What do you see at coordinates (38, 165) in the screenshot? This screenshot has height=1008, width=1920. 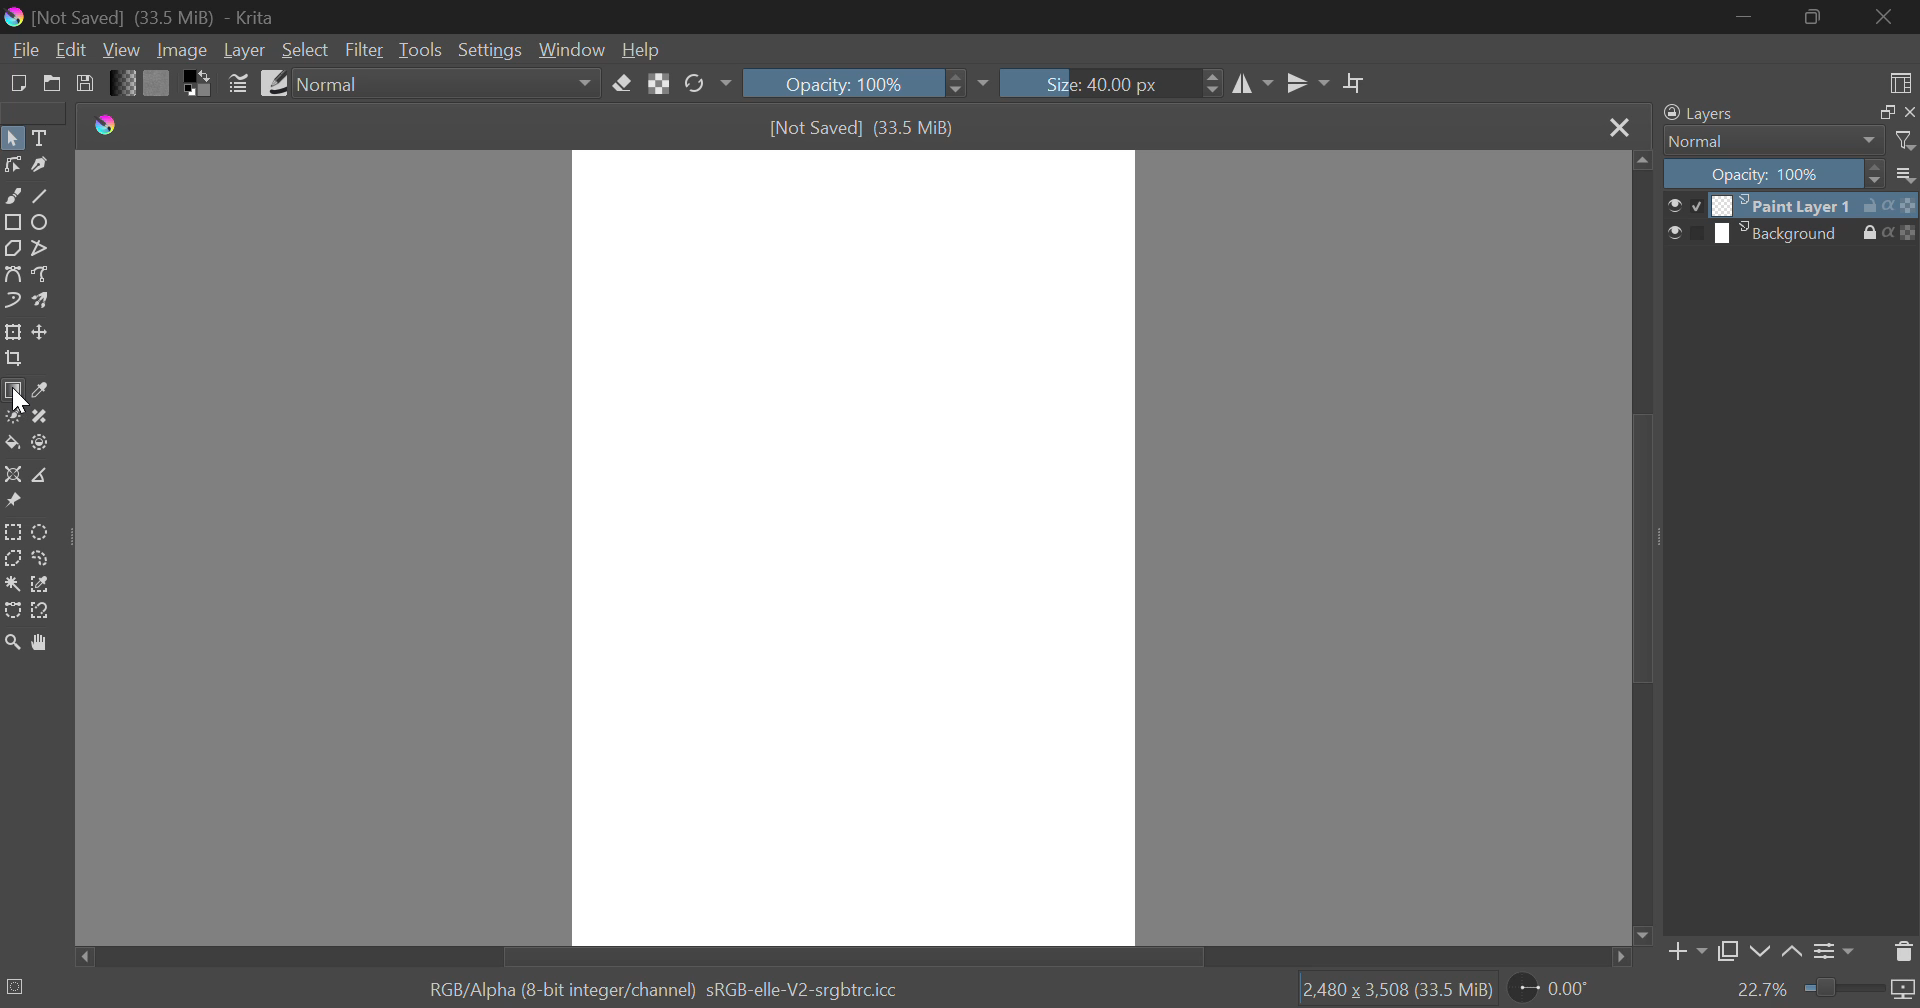 I see `Calligraphic Line` at bounding box center [38, 165].